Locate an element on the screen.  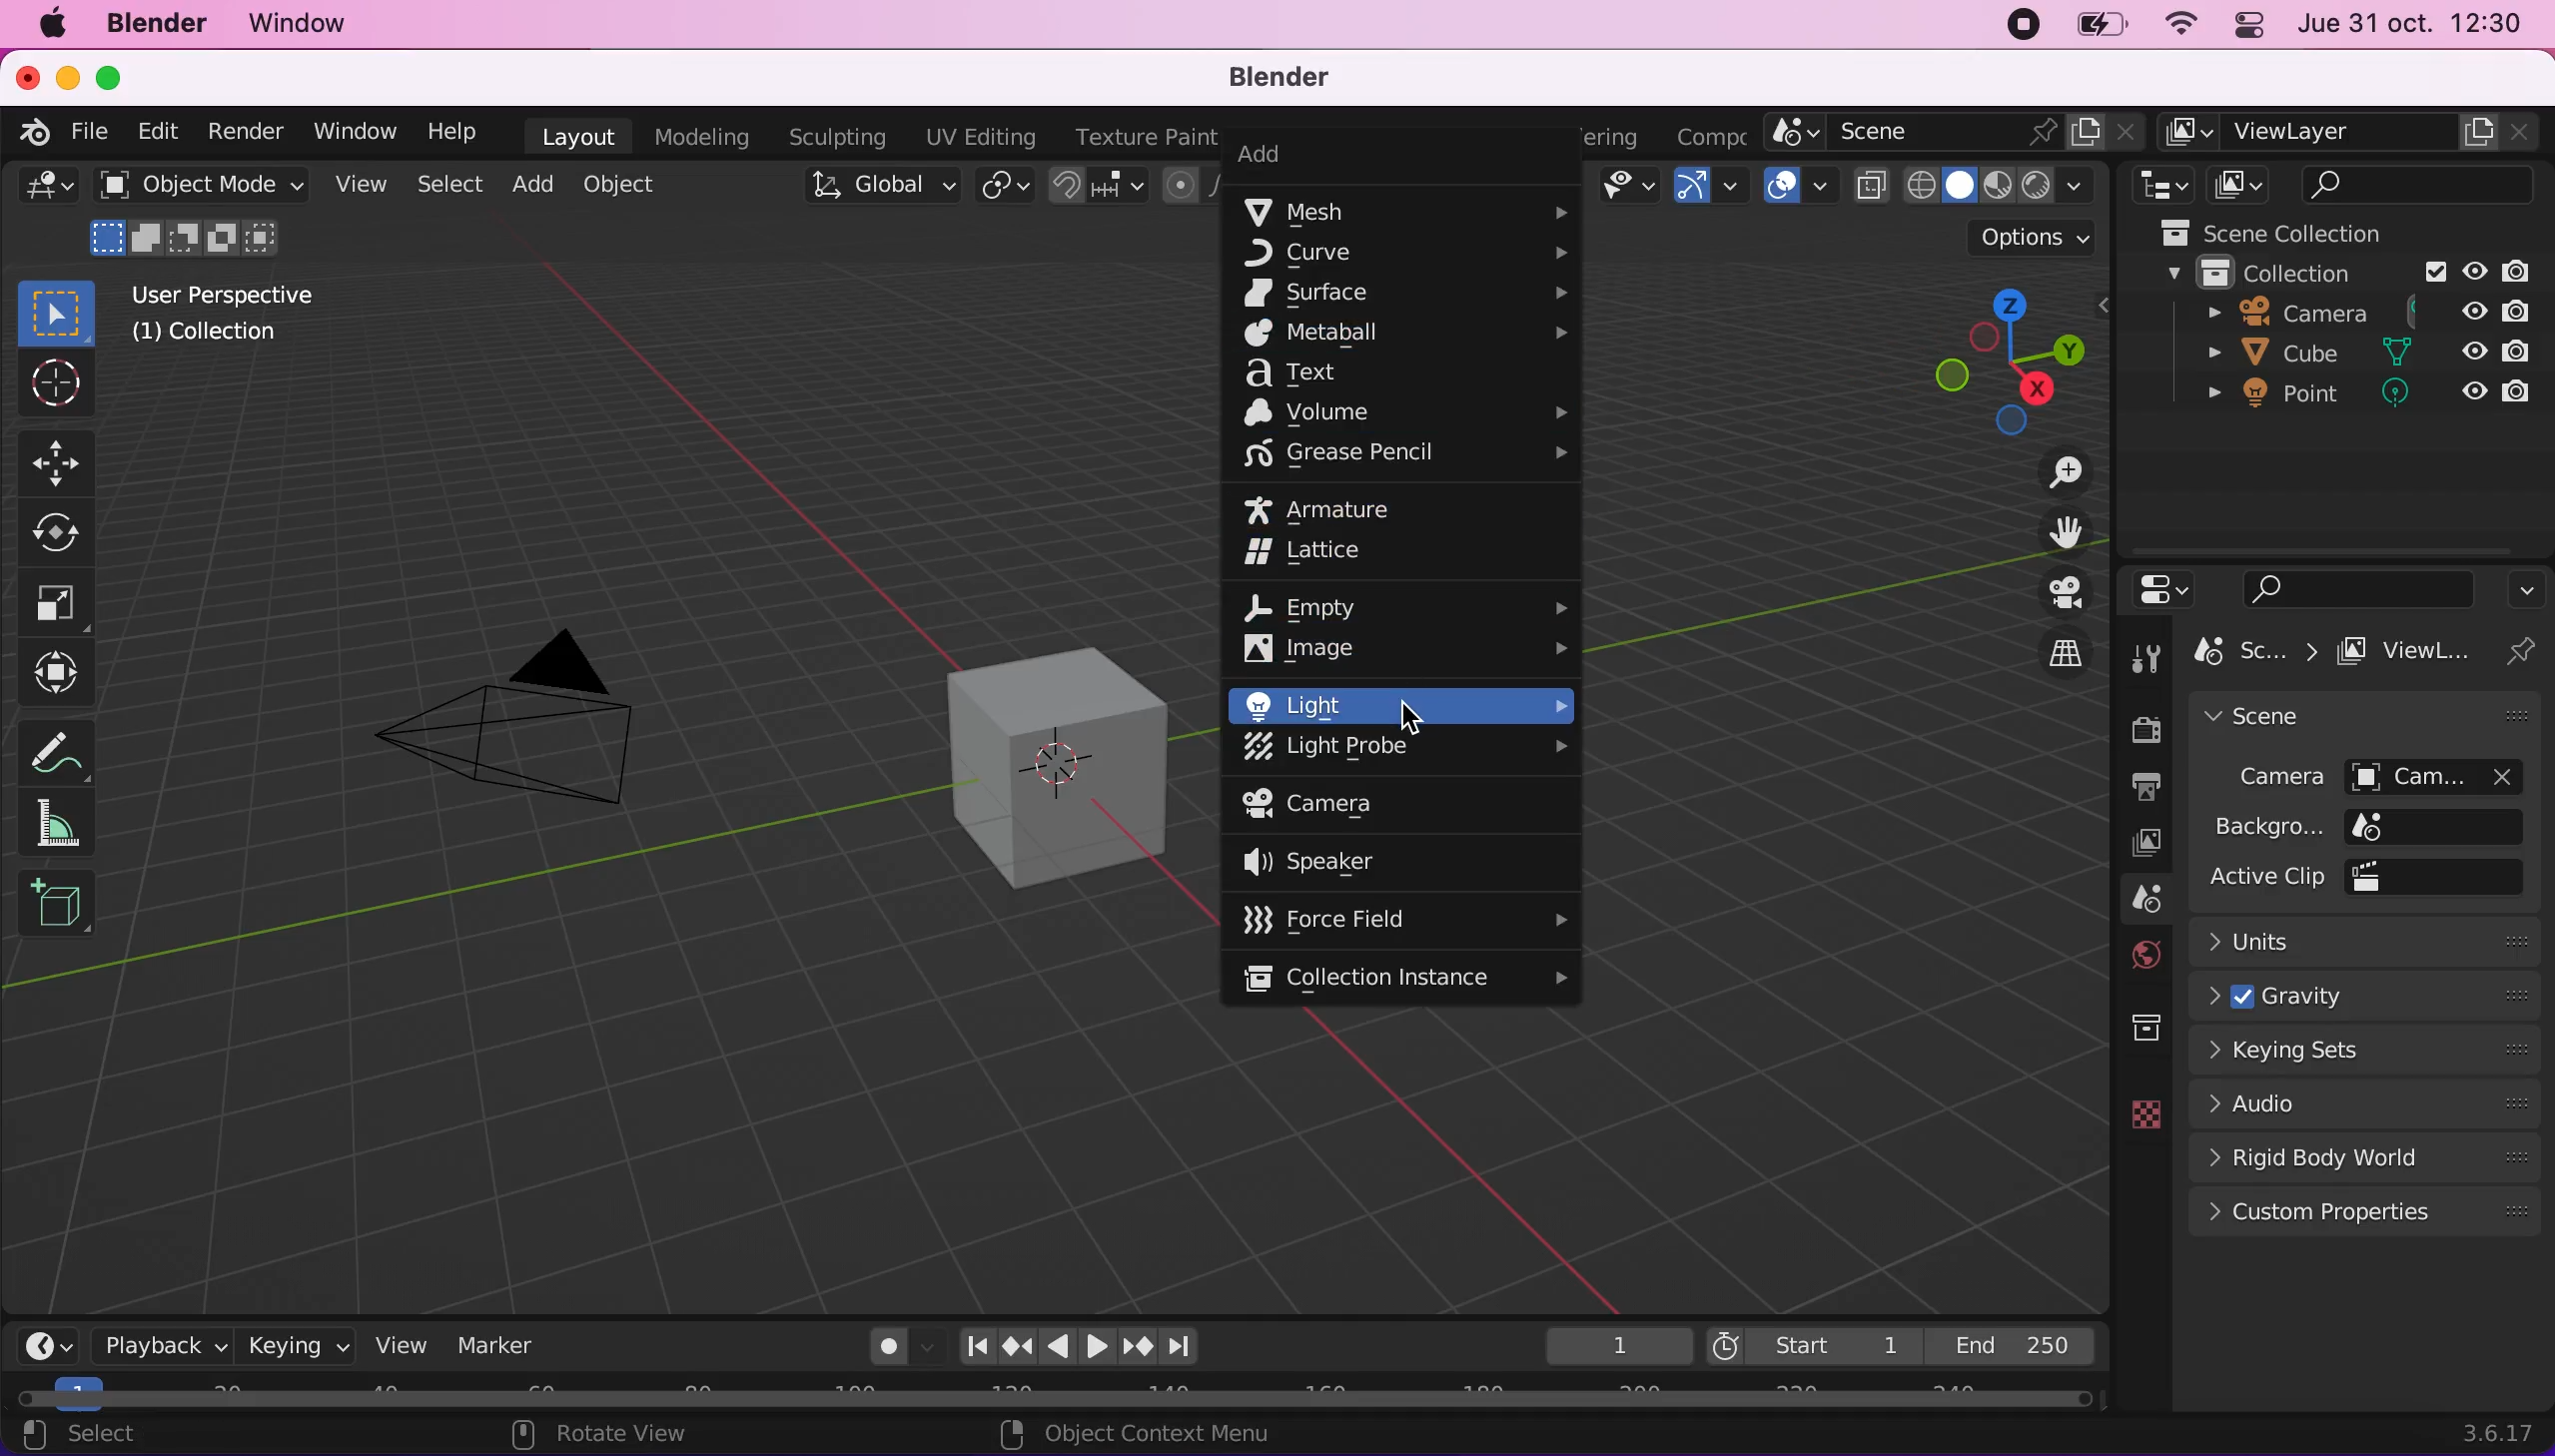
select is located at coordinates (447, 184).